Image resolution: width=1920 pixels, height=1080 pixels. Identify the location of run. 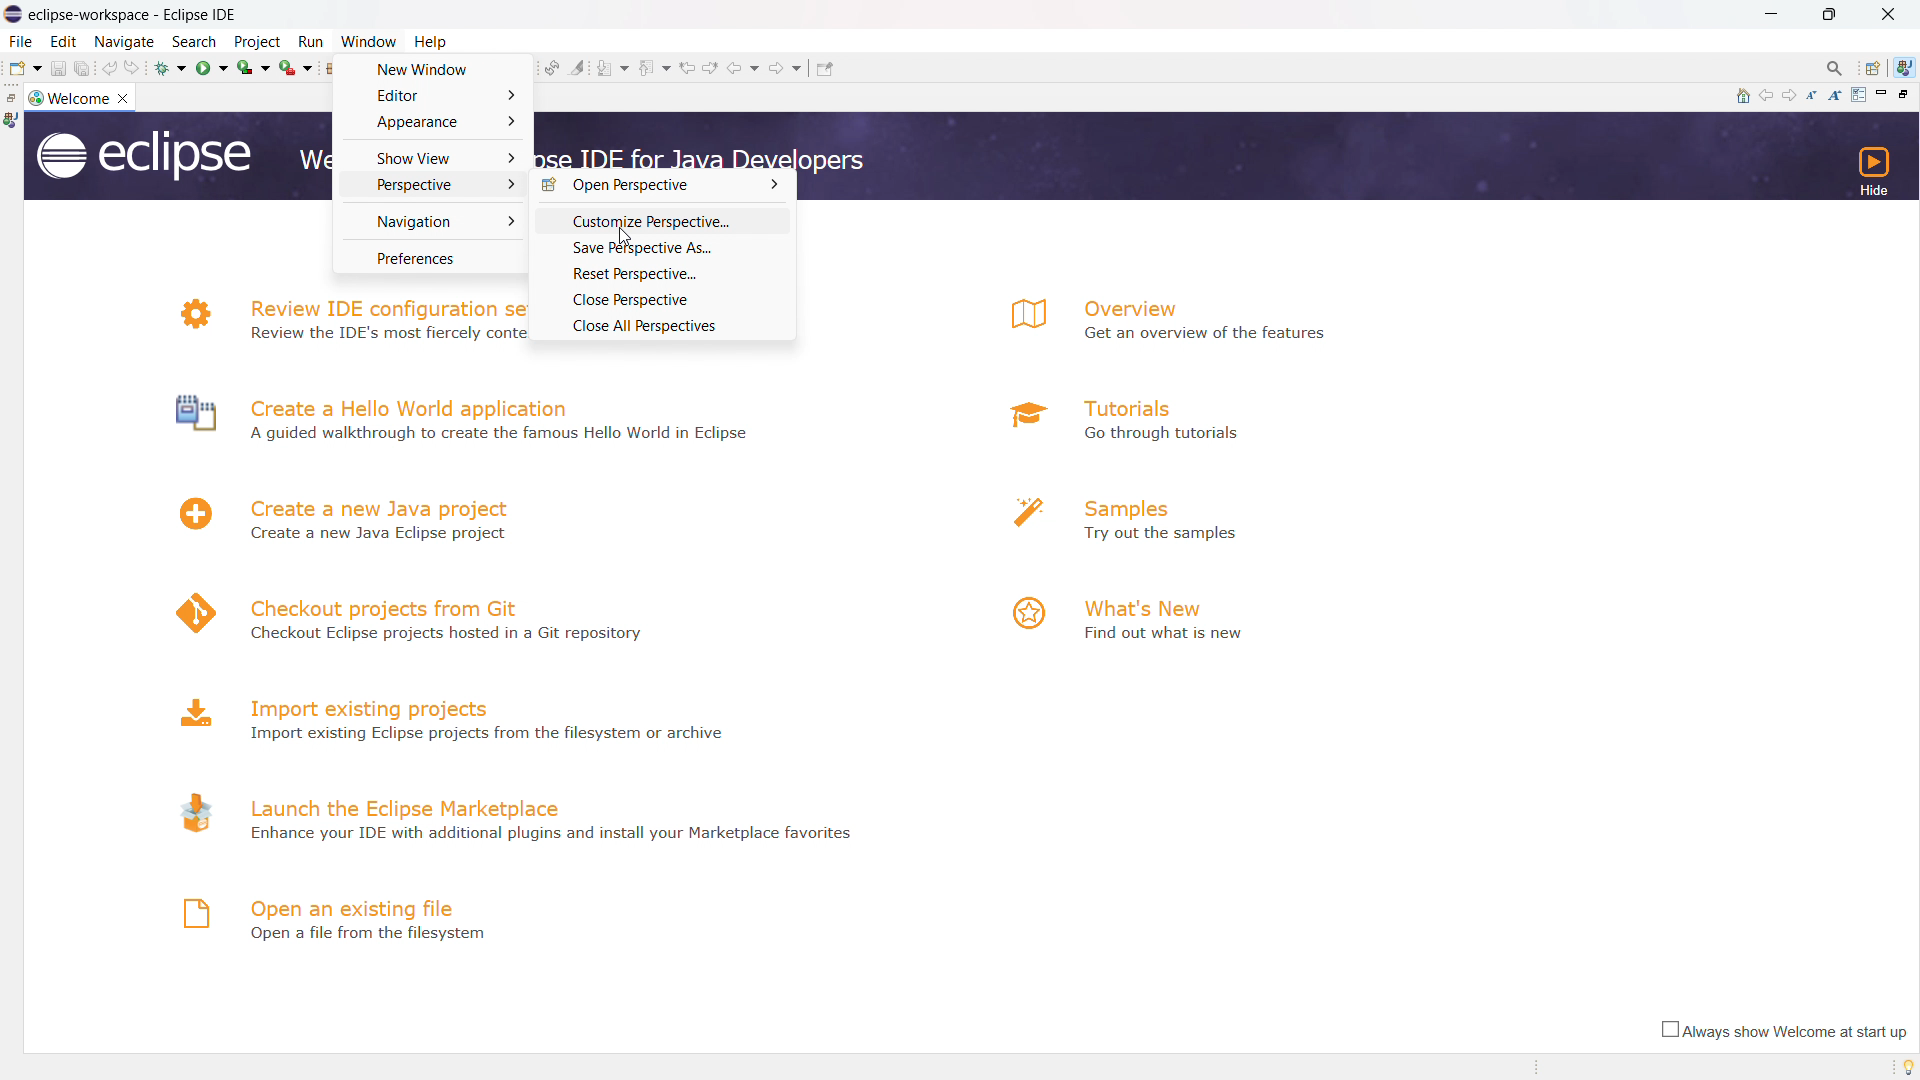
(309, 42).